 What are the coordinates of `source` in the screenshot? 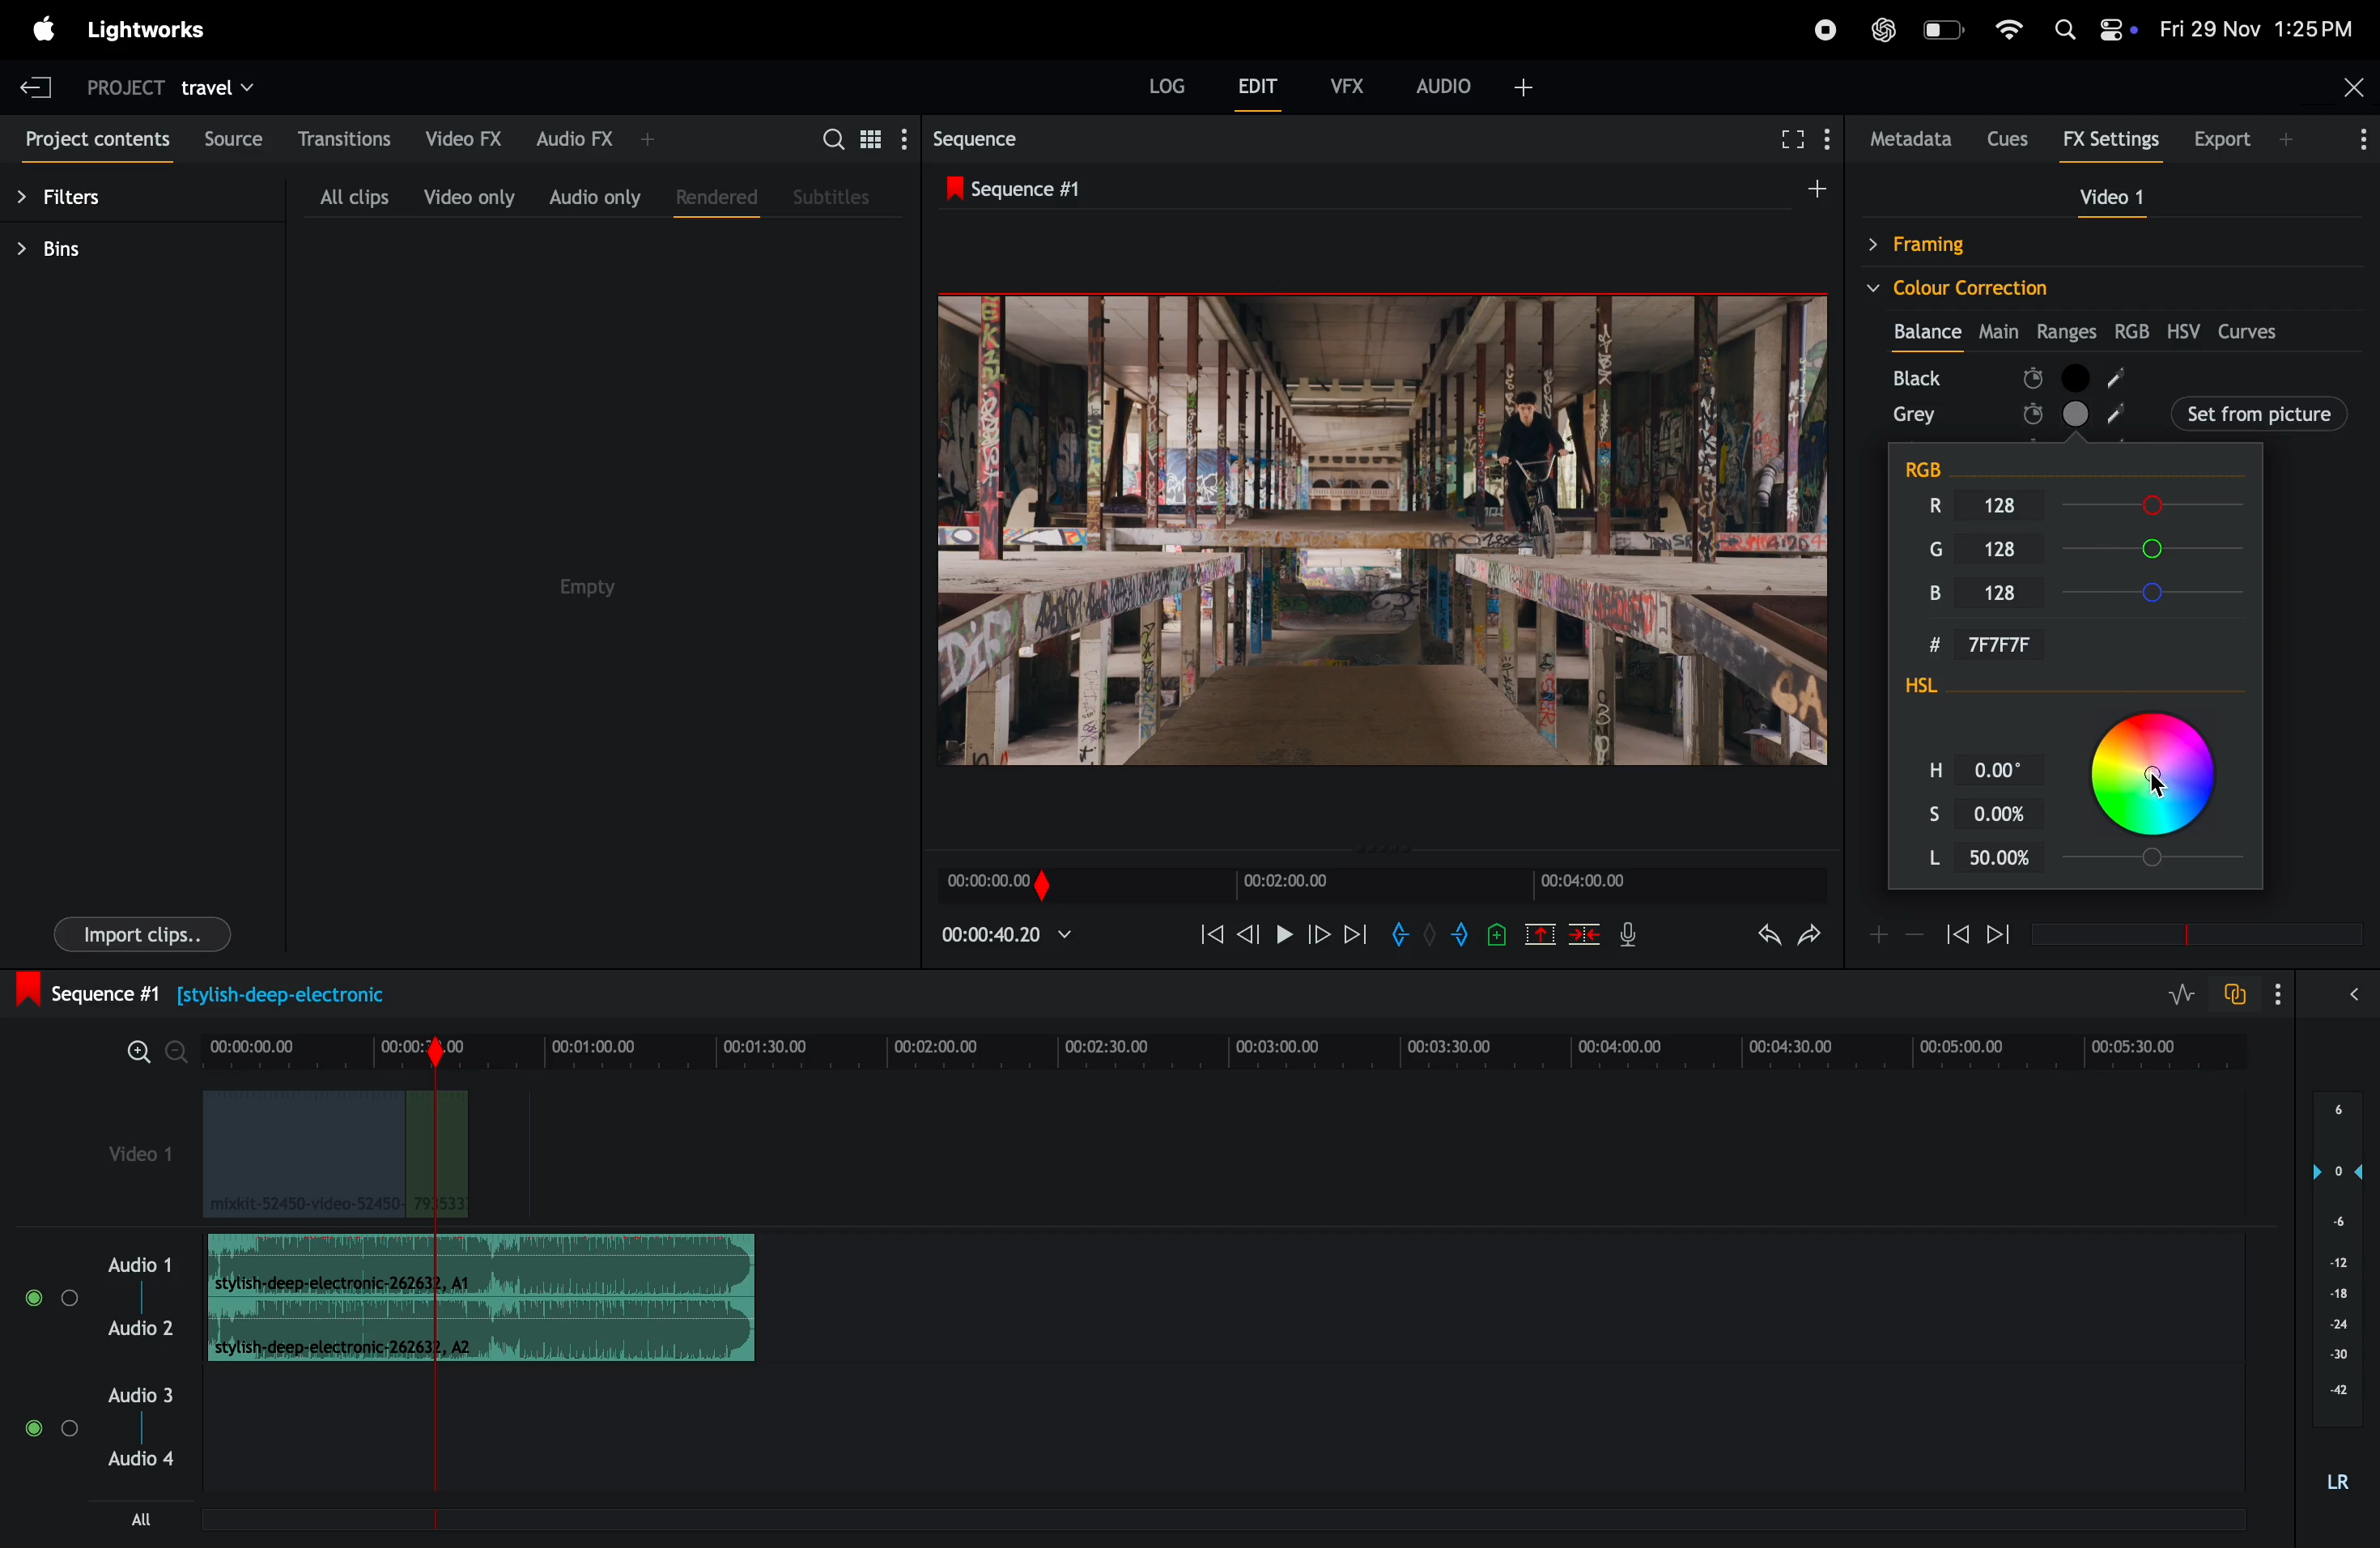 It's located at (234, 138).